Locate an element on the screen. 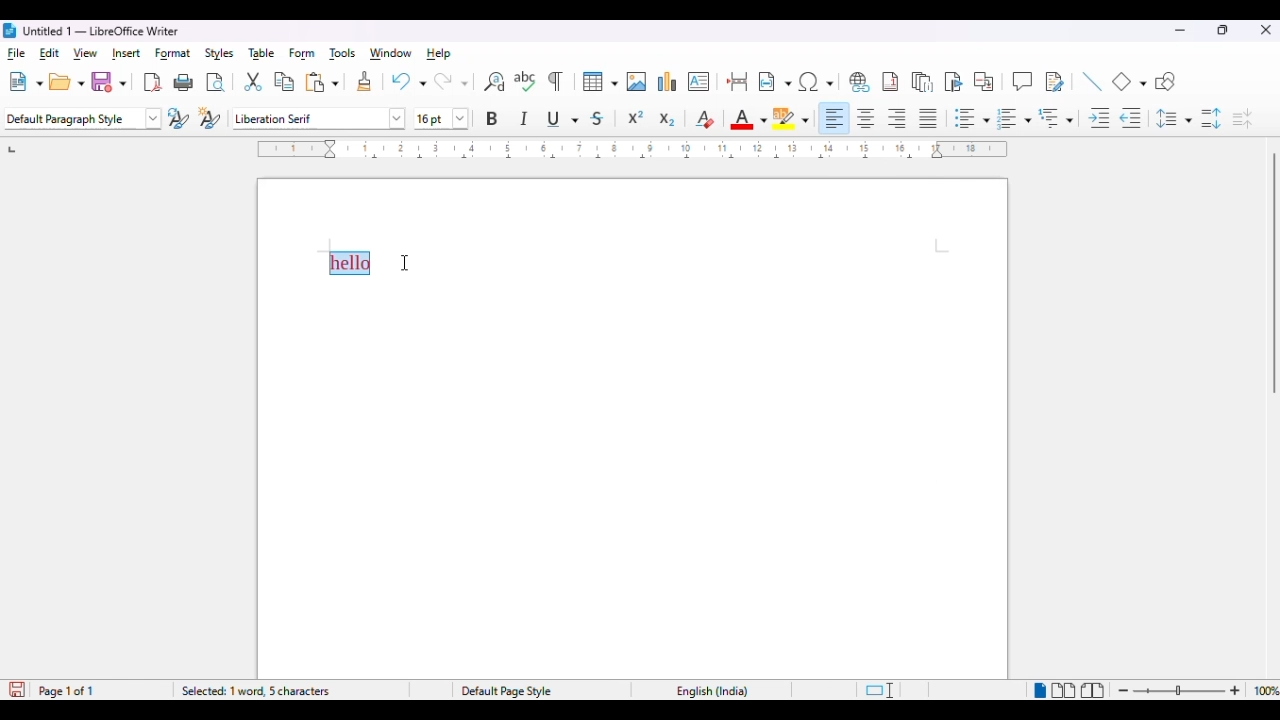 The width and height of the screenshot is (1280, 720). book view is located at coordinates (1093, 692).